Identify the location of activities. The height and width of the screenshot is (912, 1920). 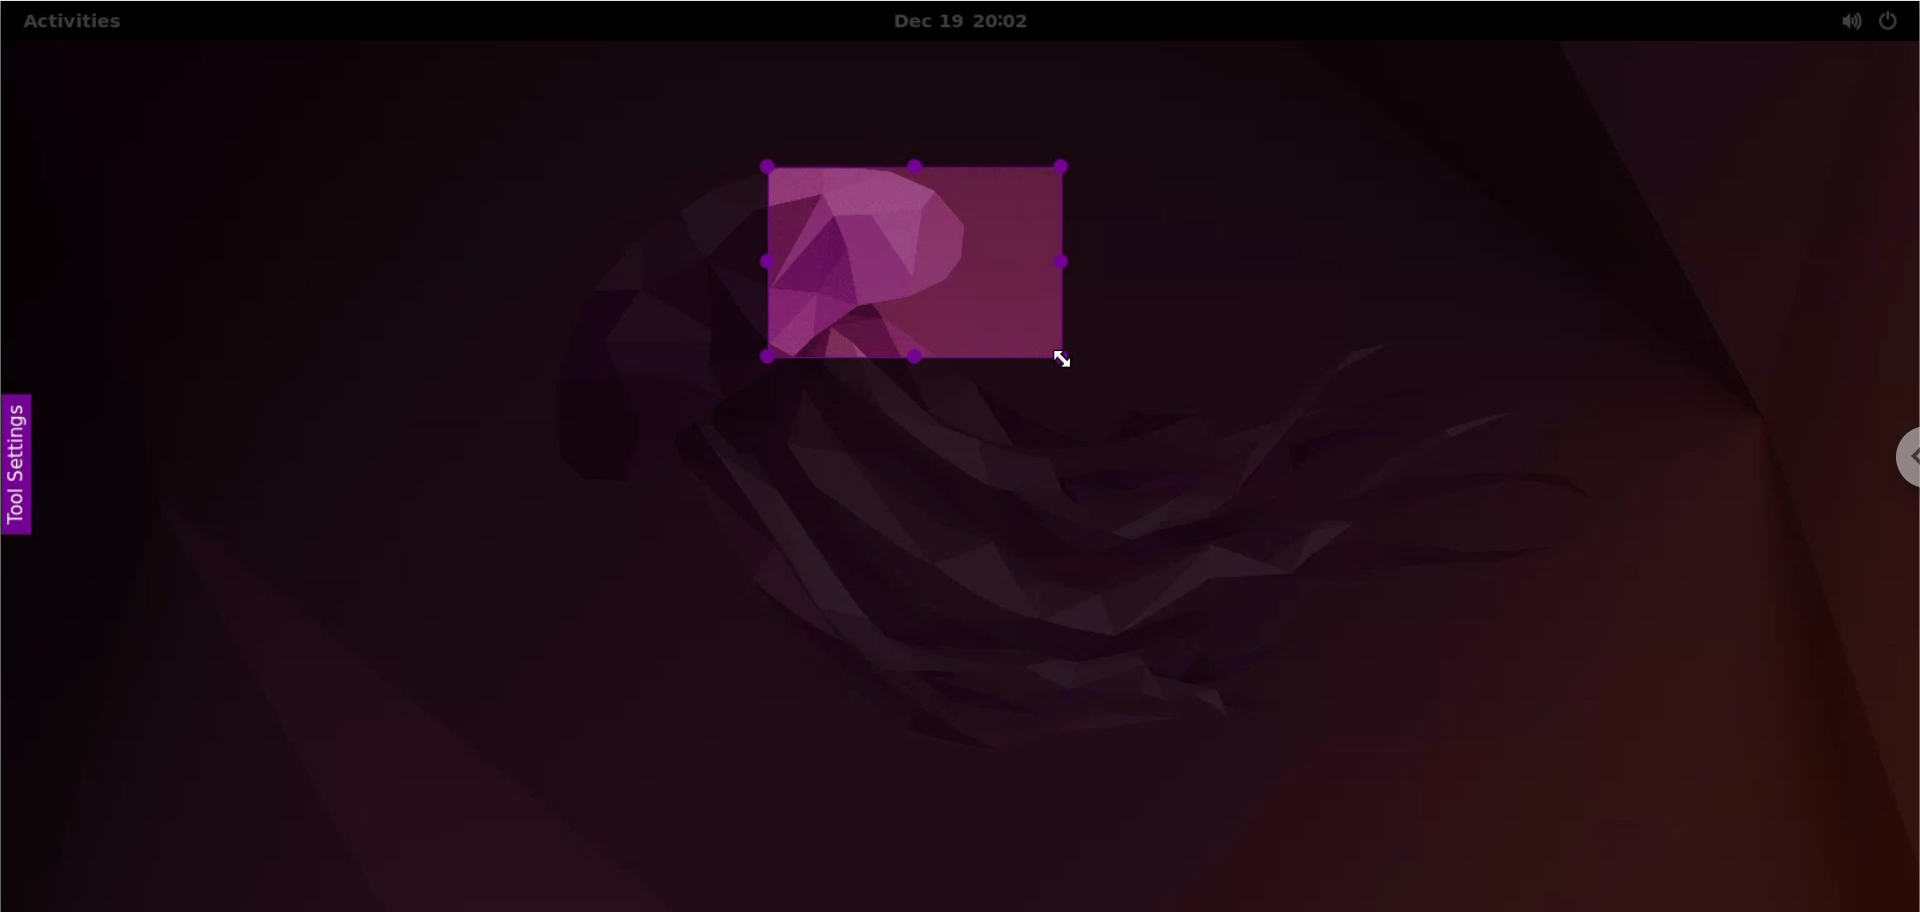
(73, 25).